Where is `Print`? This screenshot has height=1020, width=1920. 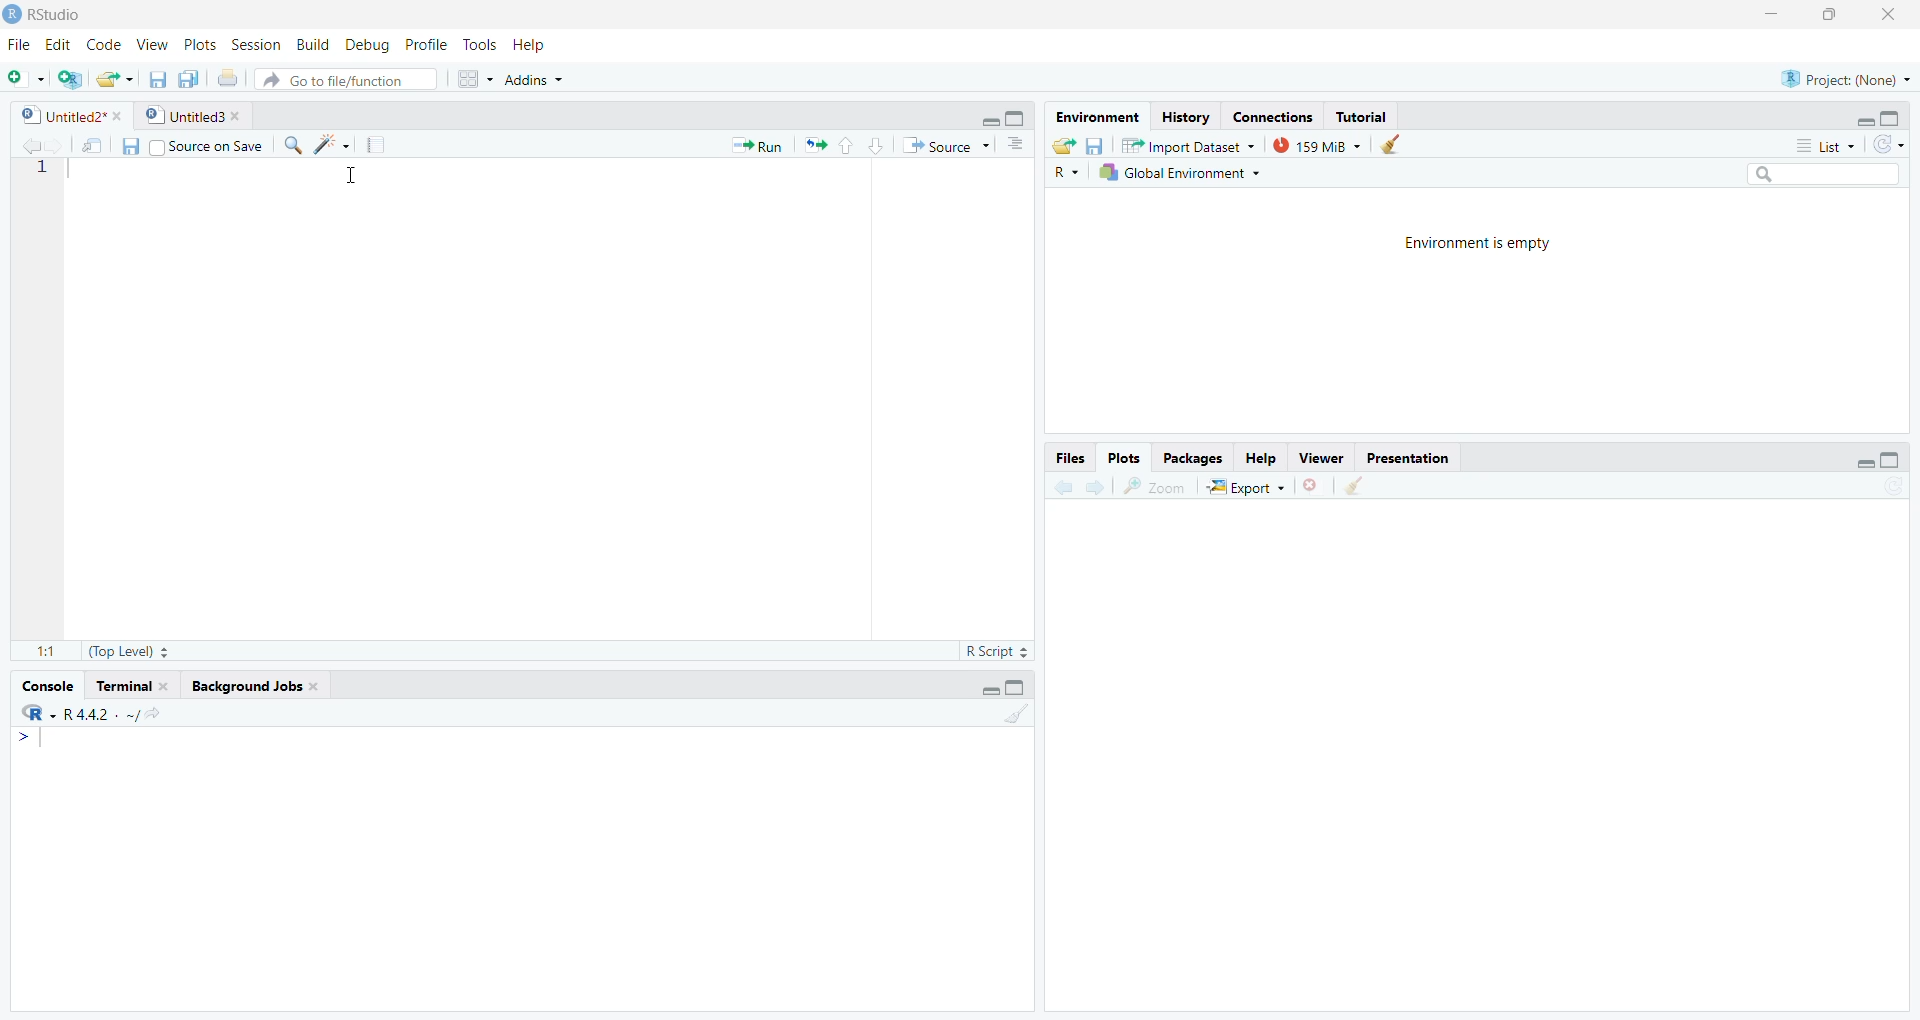
Print is located at coordinates (227, 79).